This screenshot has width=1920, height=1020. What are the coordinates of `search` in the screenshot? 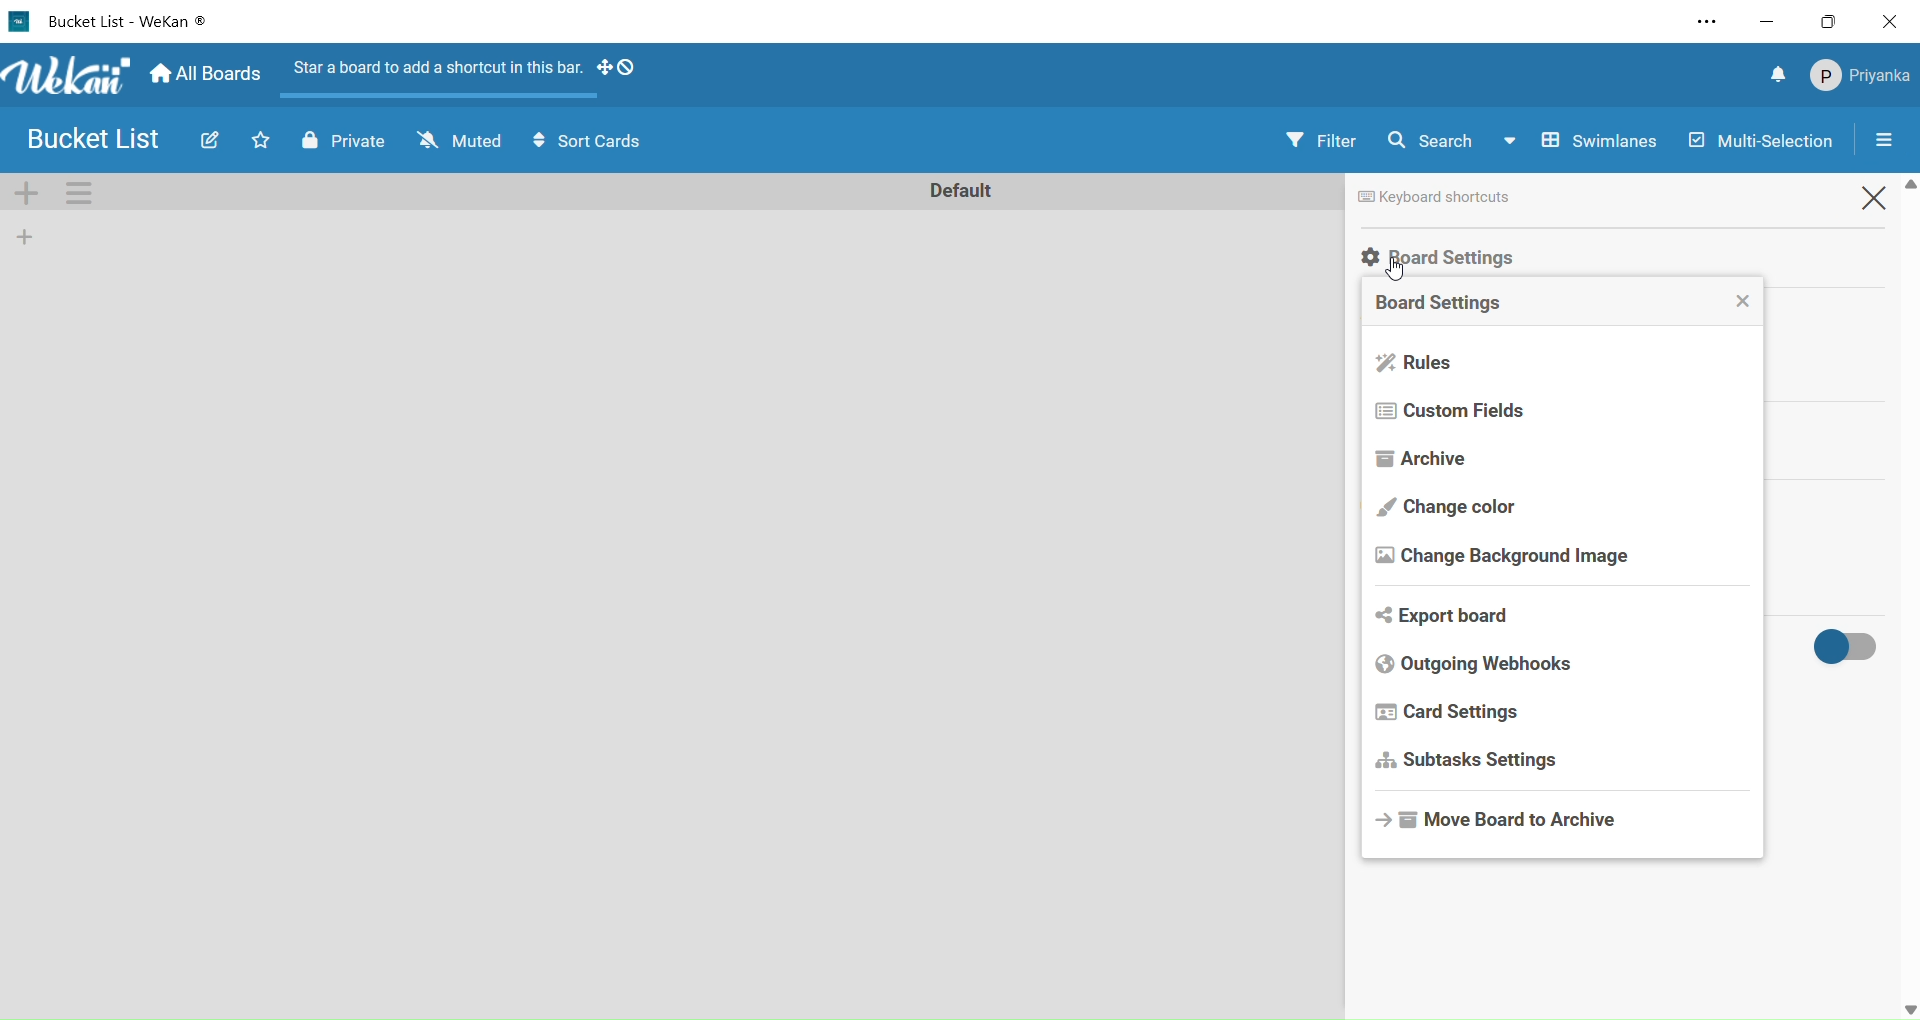 It's located at (1436, 144).